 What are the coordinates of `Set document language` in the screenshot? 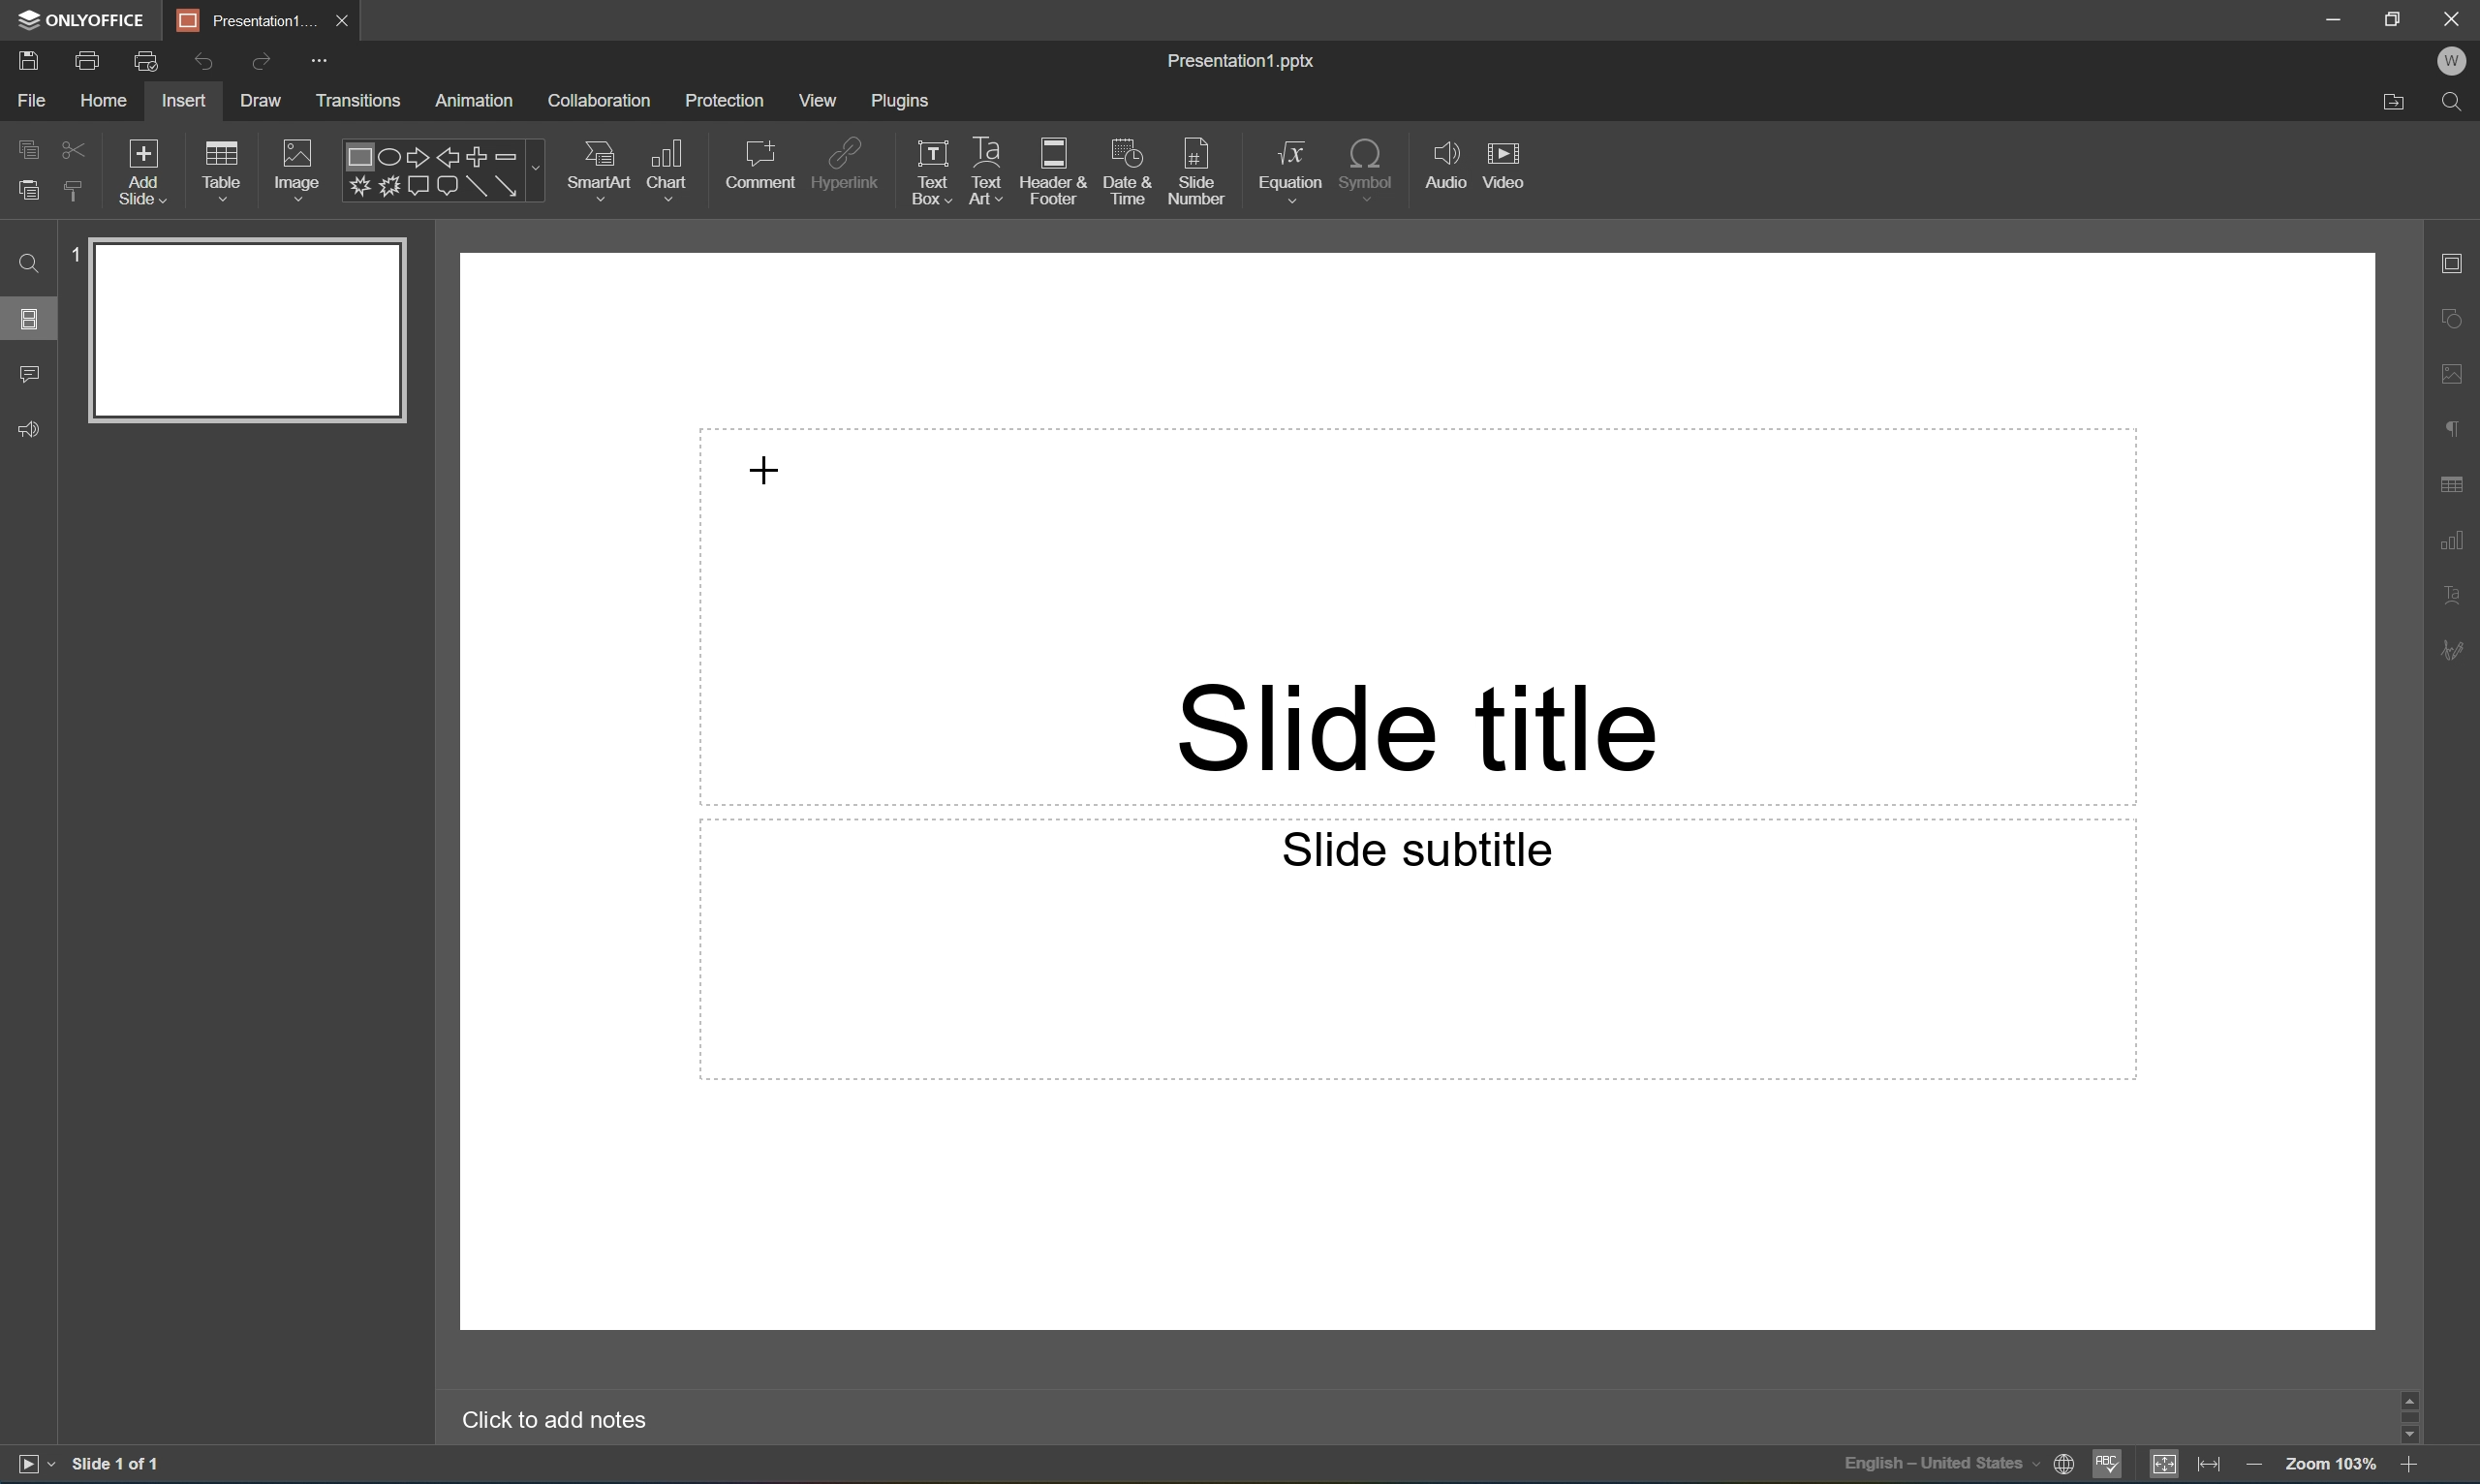 It's located at (2065, 1467).